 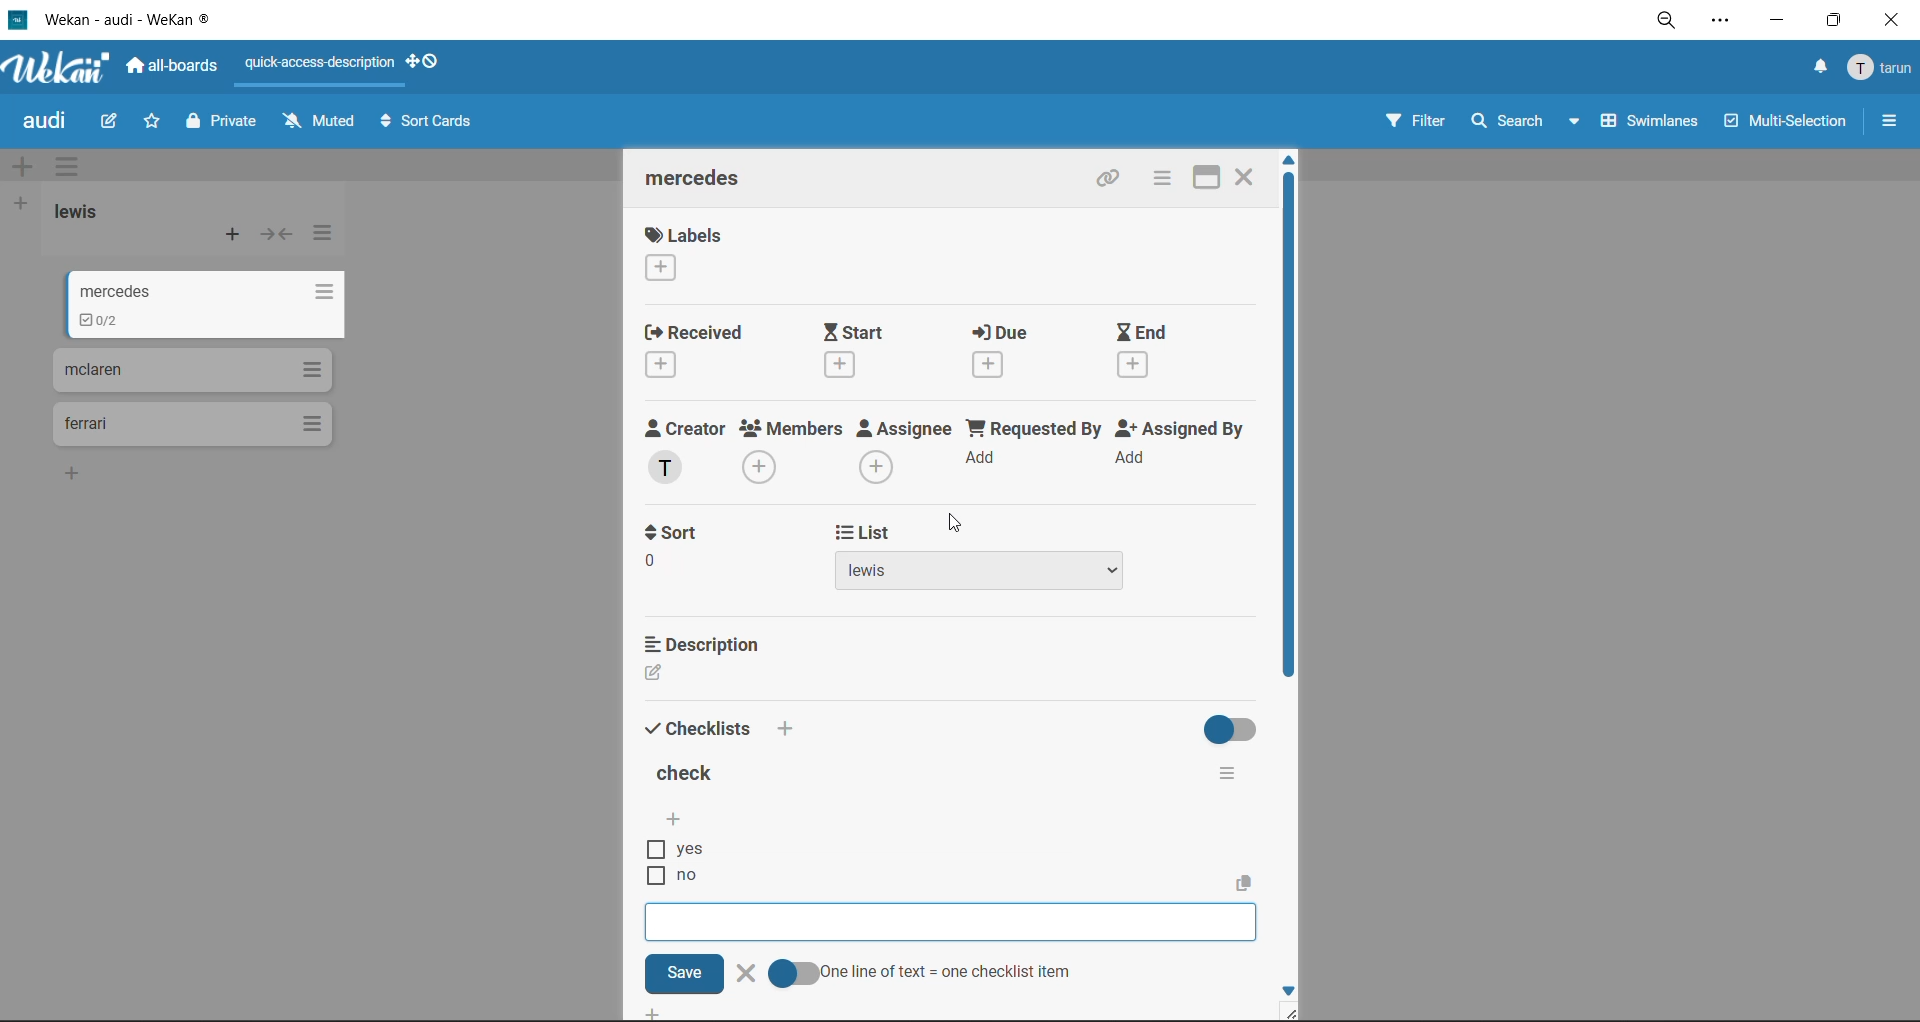 What do you see at coordinates (787, 728) in the screenshot?
I see `add` at bounding box center [787, 728].